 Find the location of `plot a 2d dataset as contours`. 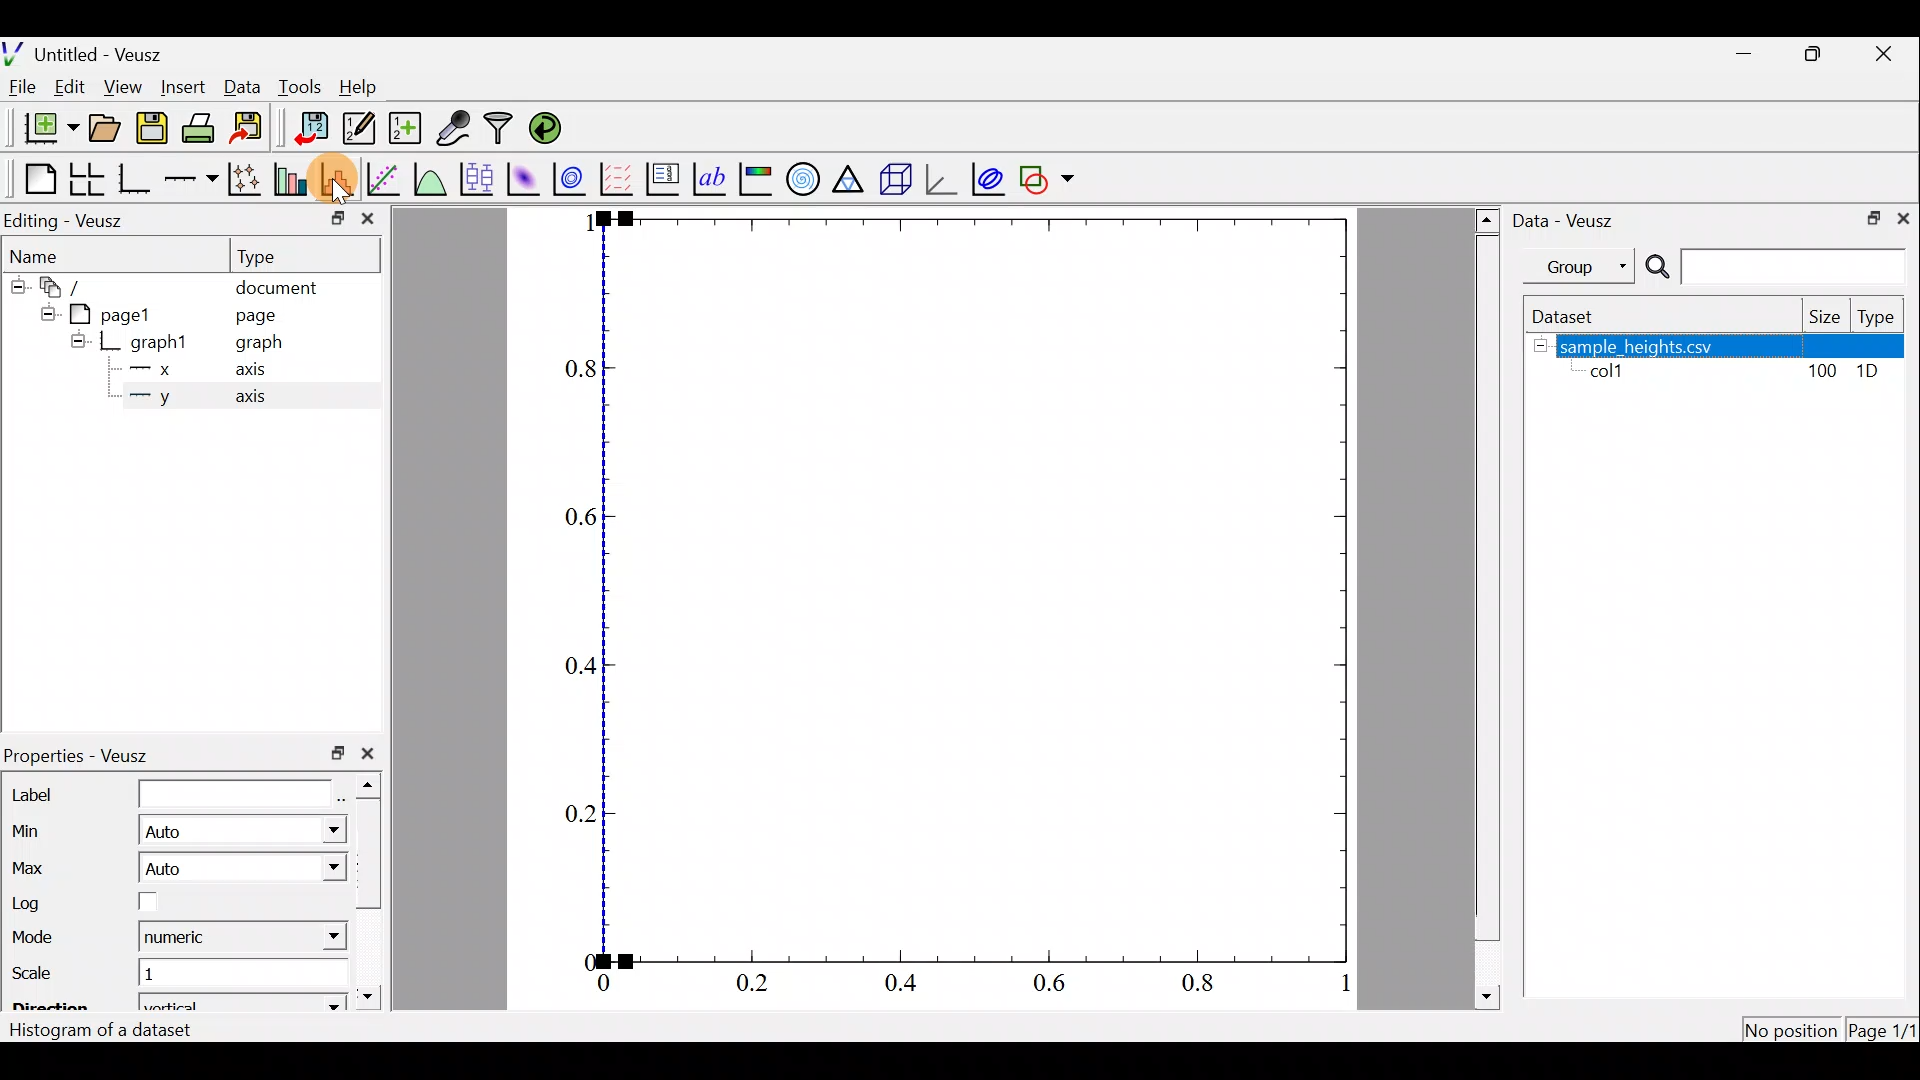

plot a 2d dataset as contours is located at coordinates (574, 179).